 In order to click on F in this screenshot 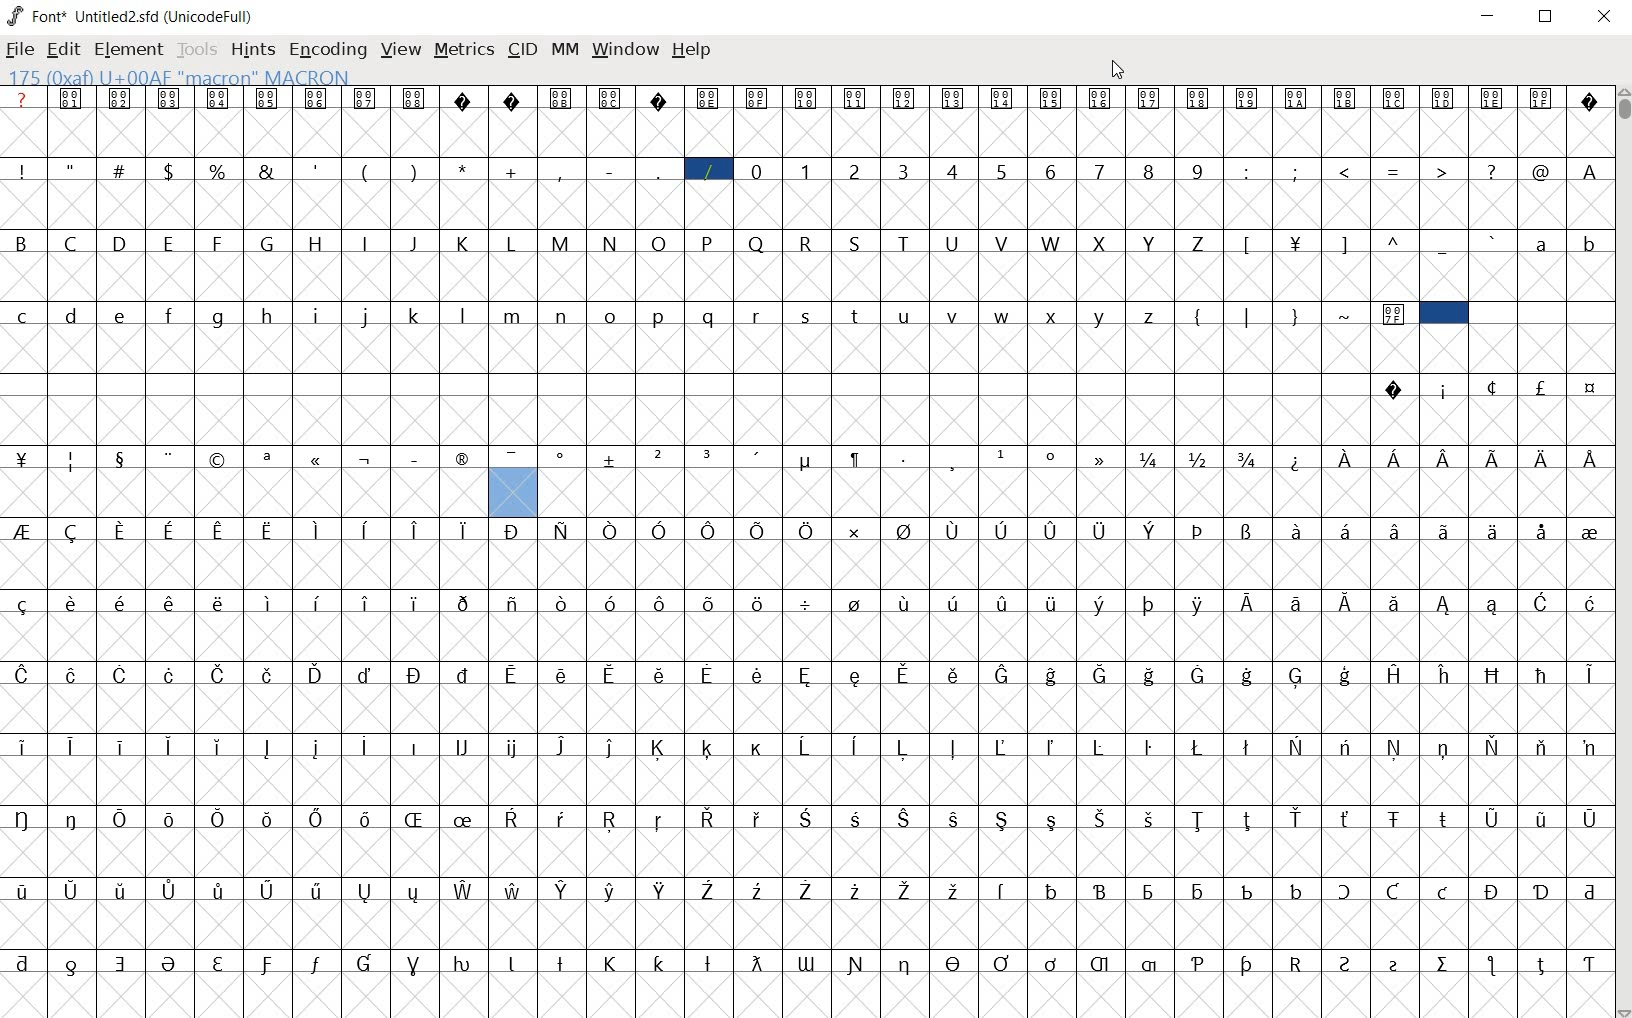, I will do `click(220, 242)`.